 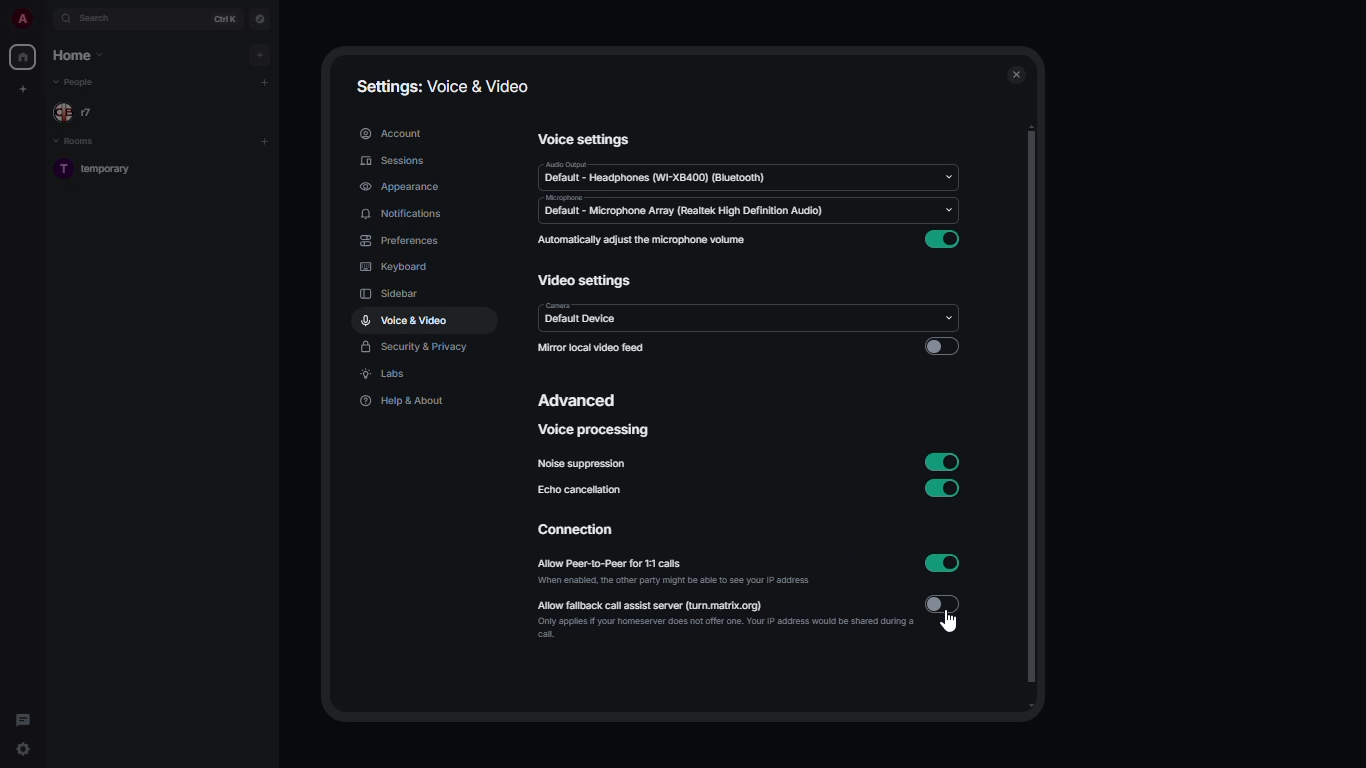 I want to click on close, so click(x=1016, y=74).